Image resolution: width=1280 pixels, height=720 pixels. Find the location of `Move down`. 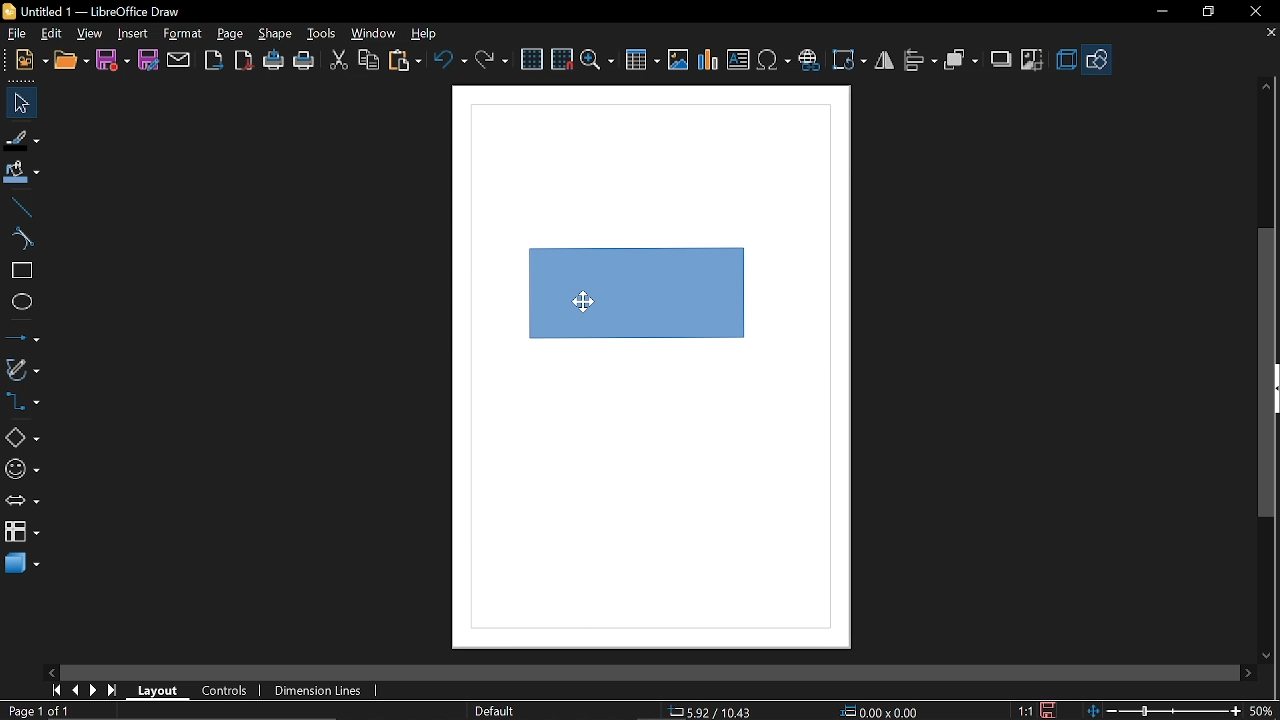

Move down is located at coordinates (1270, 655).